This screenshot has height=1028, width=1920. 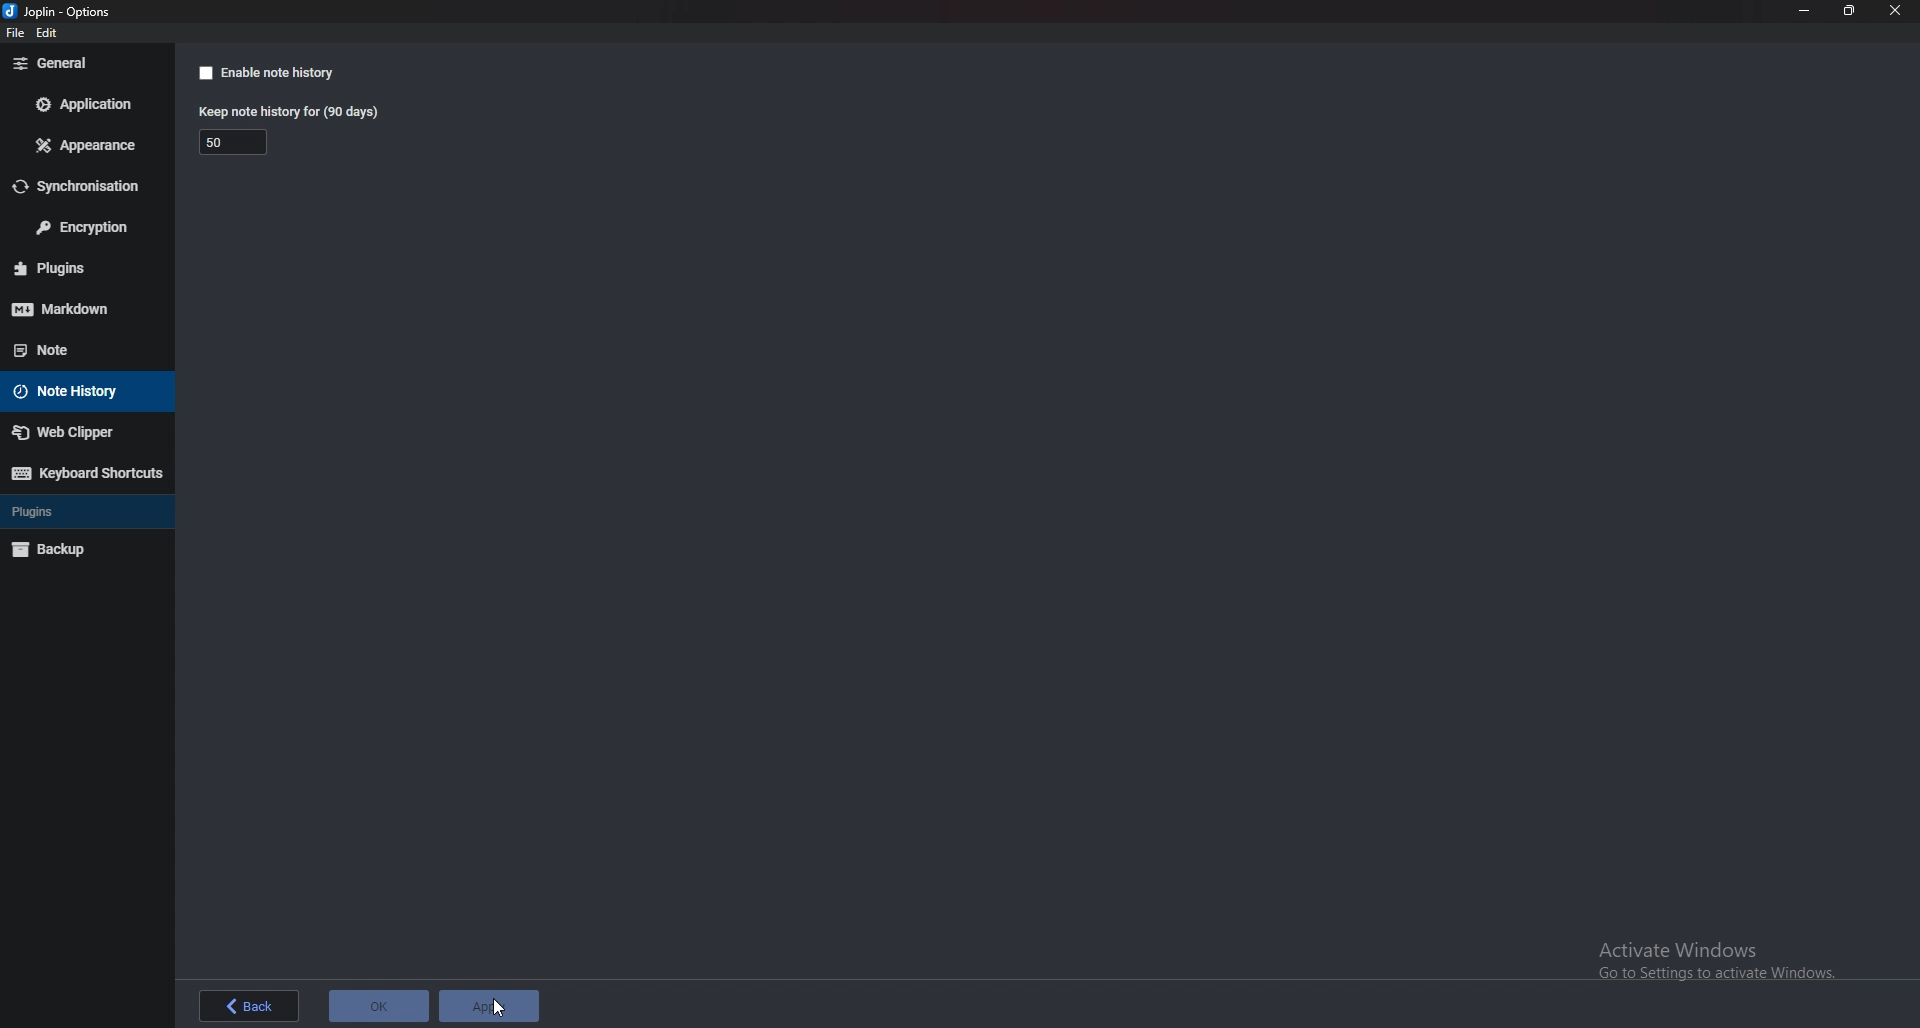 What do you see at coordinates (1733, 970) in the screenshot?
I see `Activate Windows
Go to Settings to activate Windows.` at bounding box center [1733, 970].